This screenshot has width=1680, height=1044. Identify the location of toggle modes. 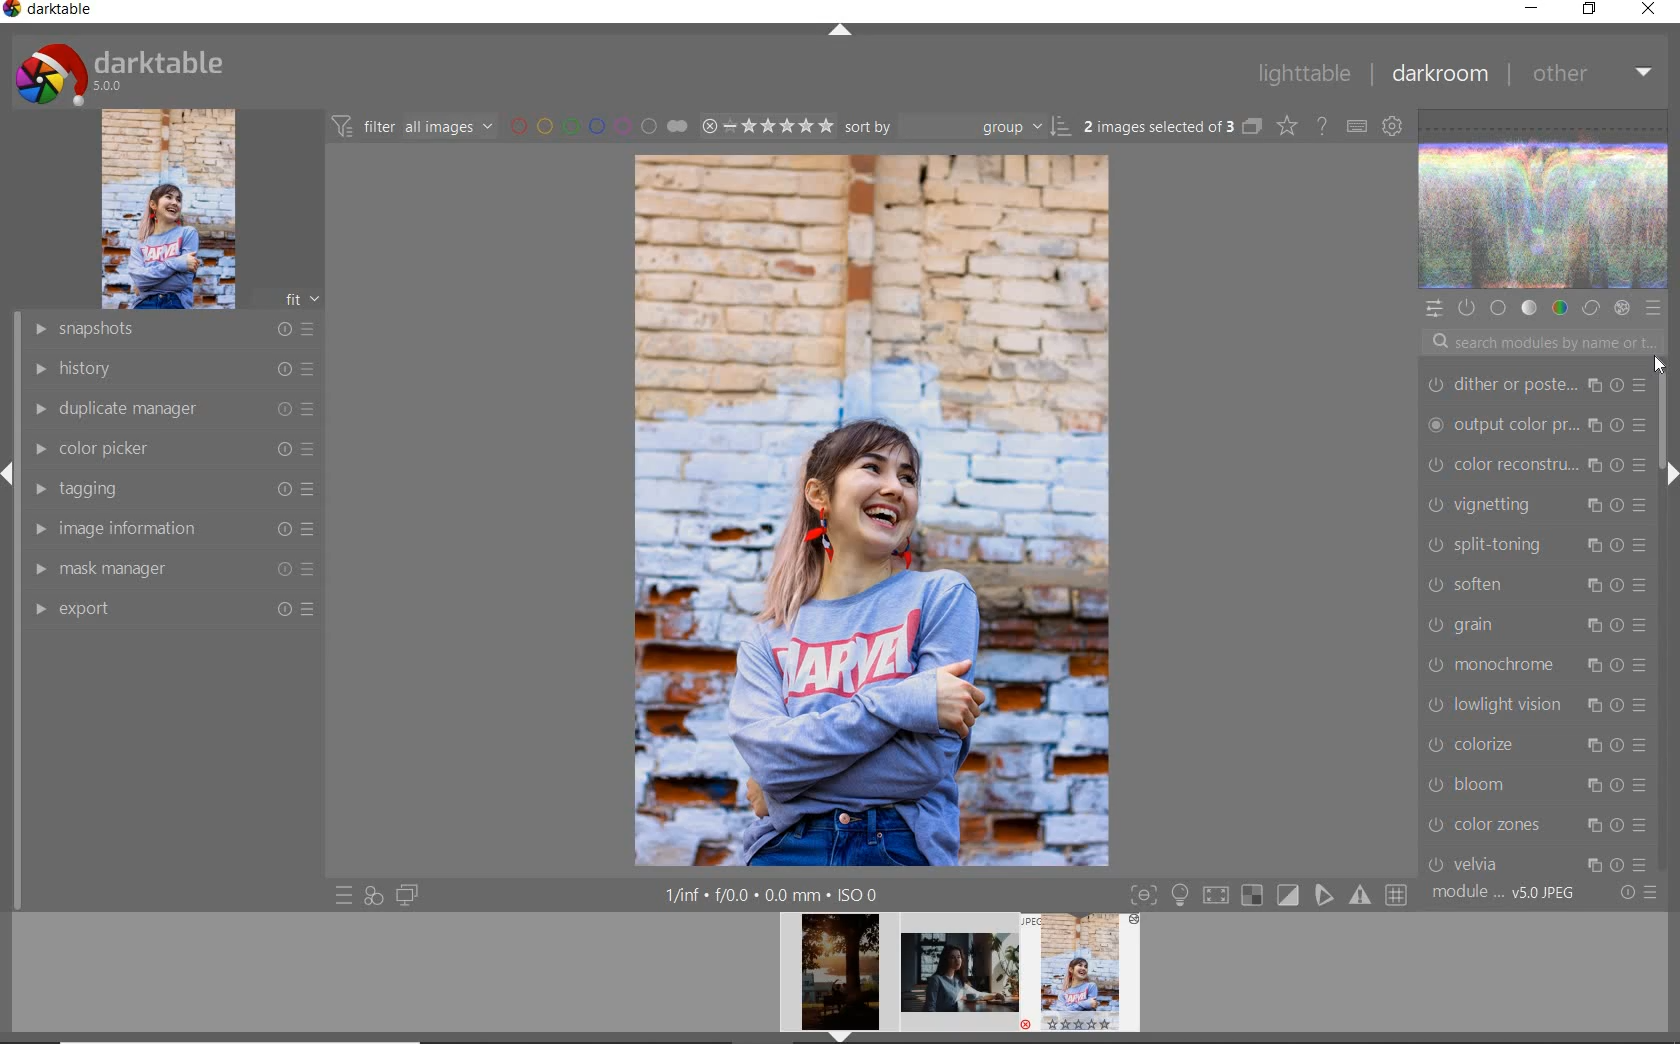
(1269, 893).